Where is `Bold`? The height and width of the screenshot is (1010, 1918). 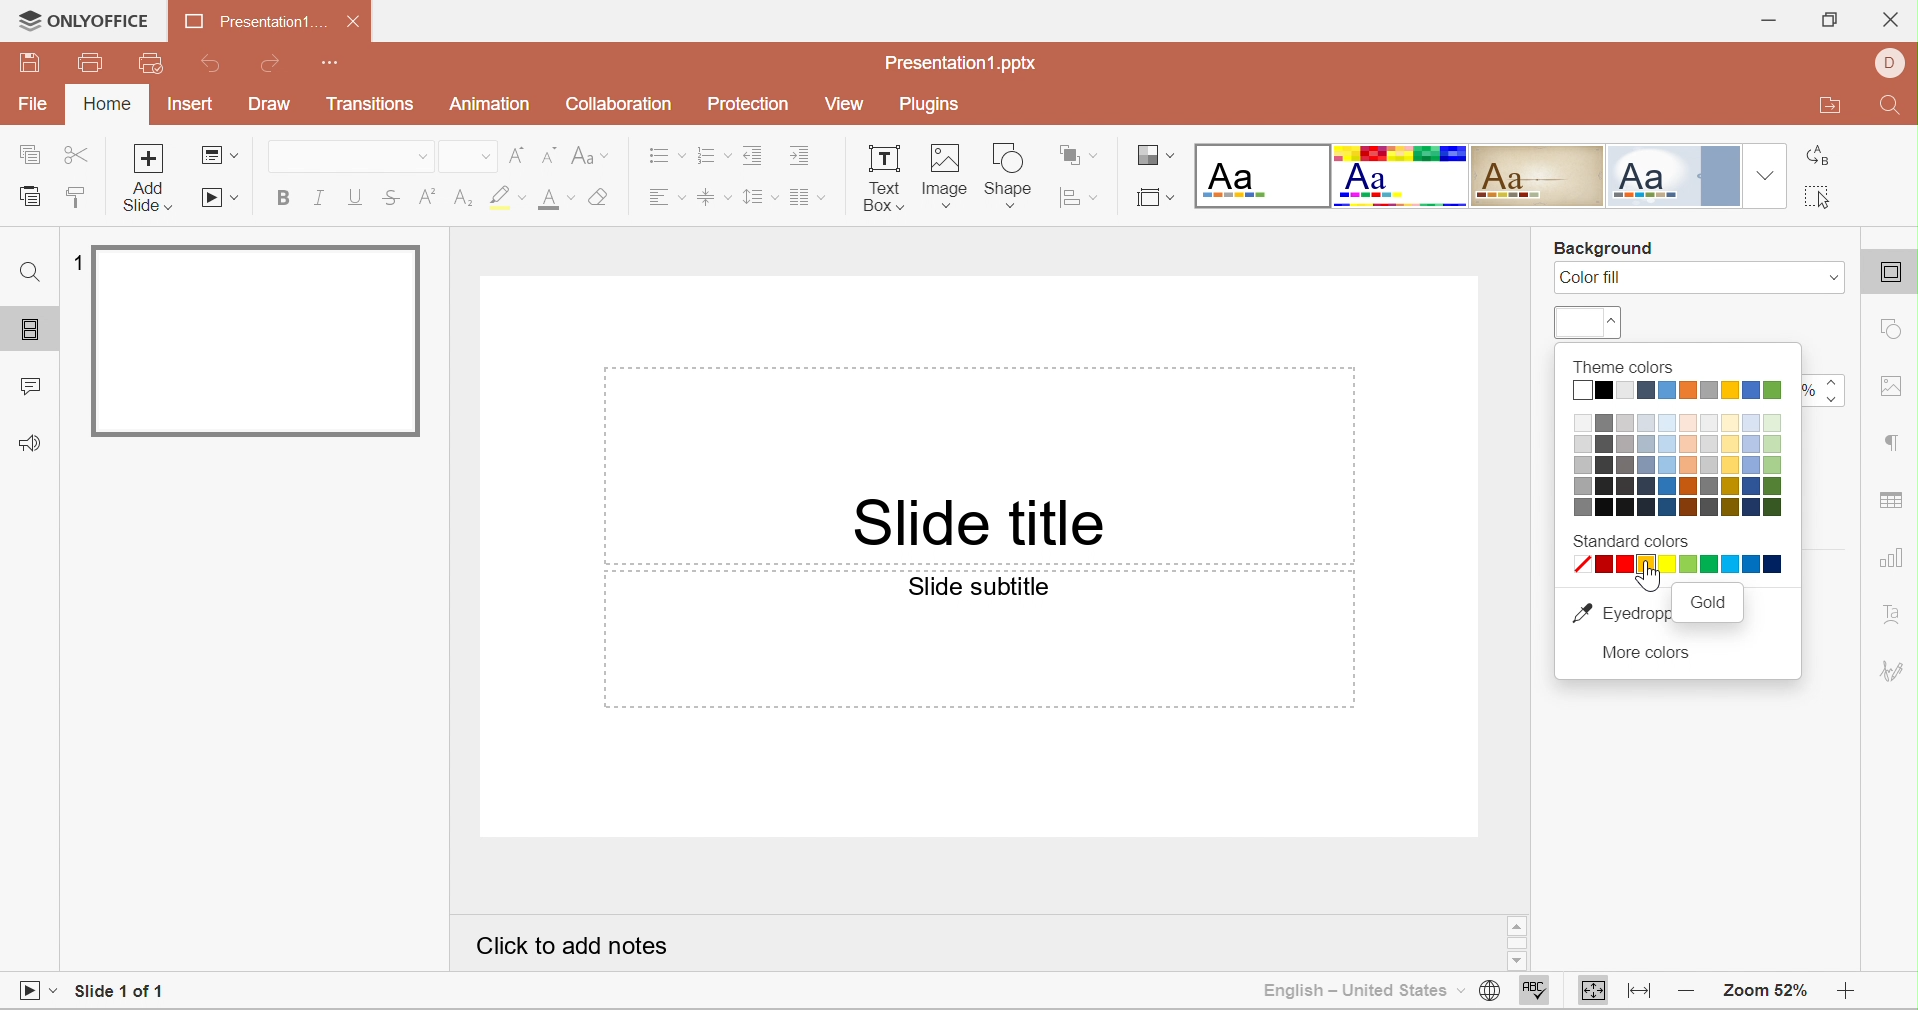
Bold is located at coordinates (287, 196).